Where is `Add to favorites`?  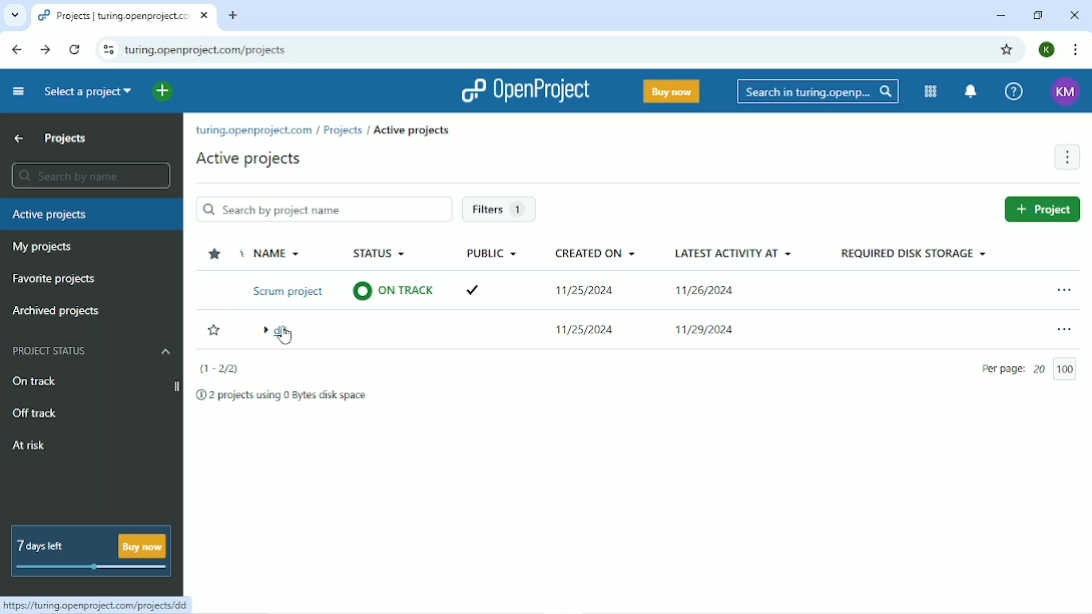
Add to favorites is located at coordinates (217, 331).